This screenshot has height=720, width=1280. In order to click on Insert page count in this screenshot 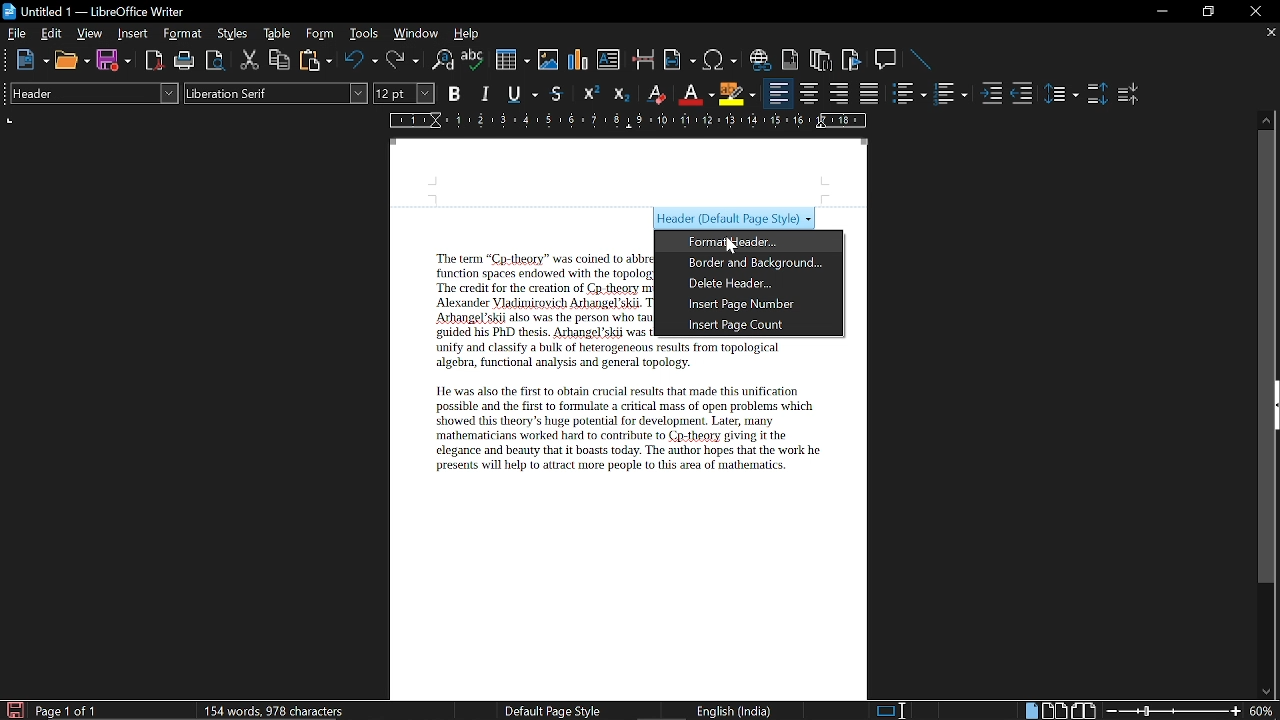, I will do `click(756, 326)`.